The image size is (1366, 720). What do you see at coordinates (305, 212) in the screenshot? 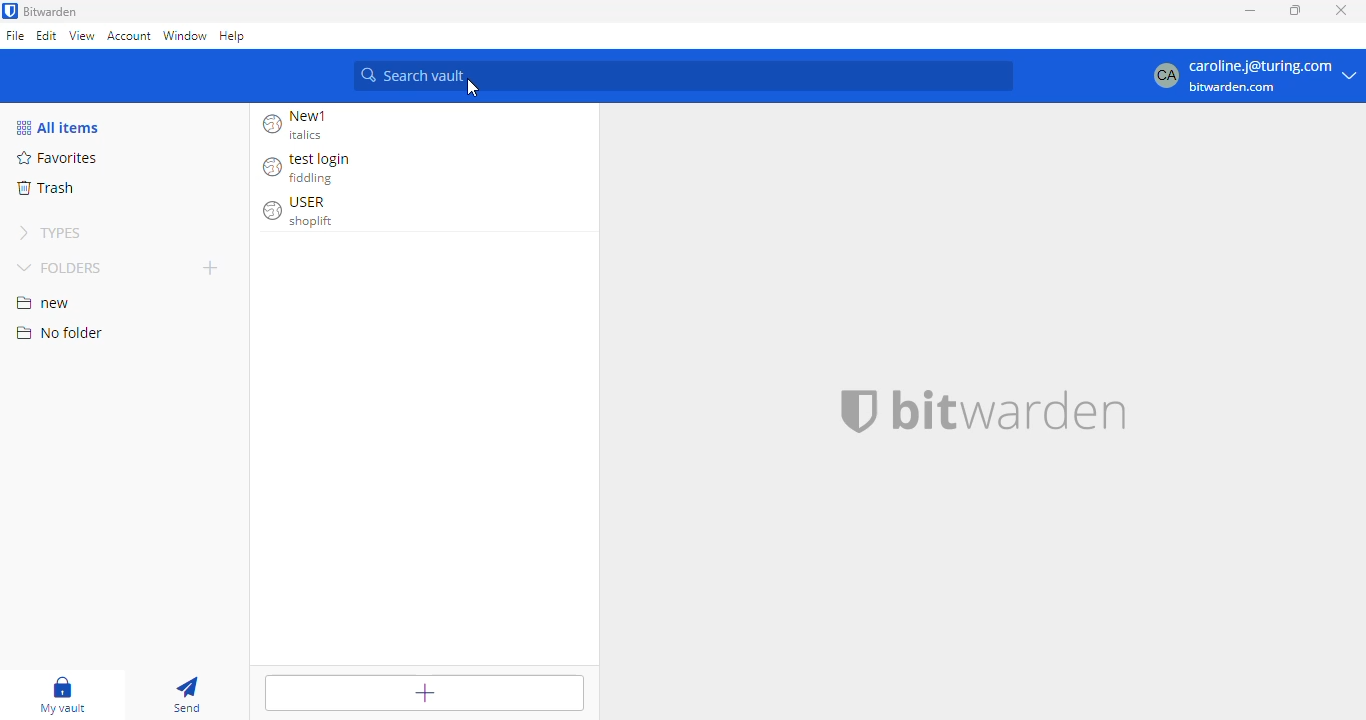
I see `USER   shoplift` at bounding box center [305, 212].